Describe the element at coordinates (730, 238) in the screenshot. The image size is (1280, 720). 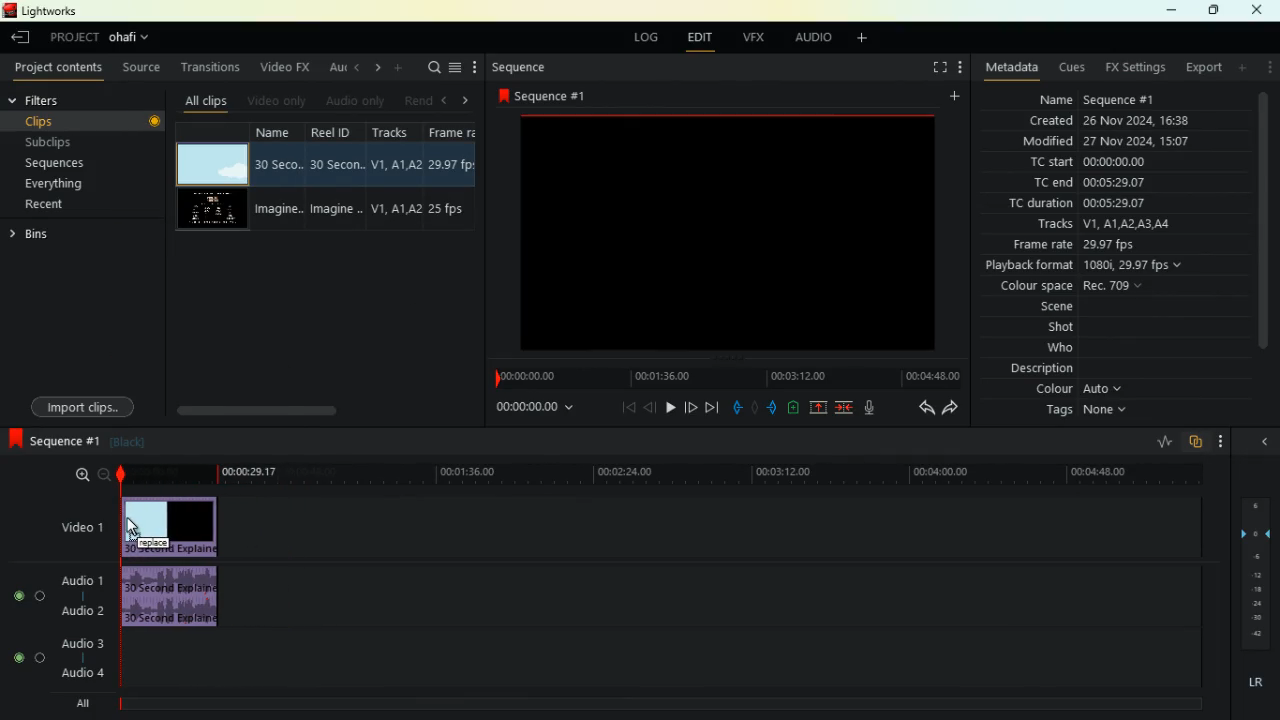
I see `screen` at that location.